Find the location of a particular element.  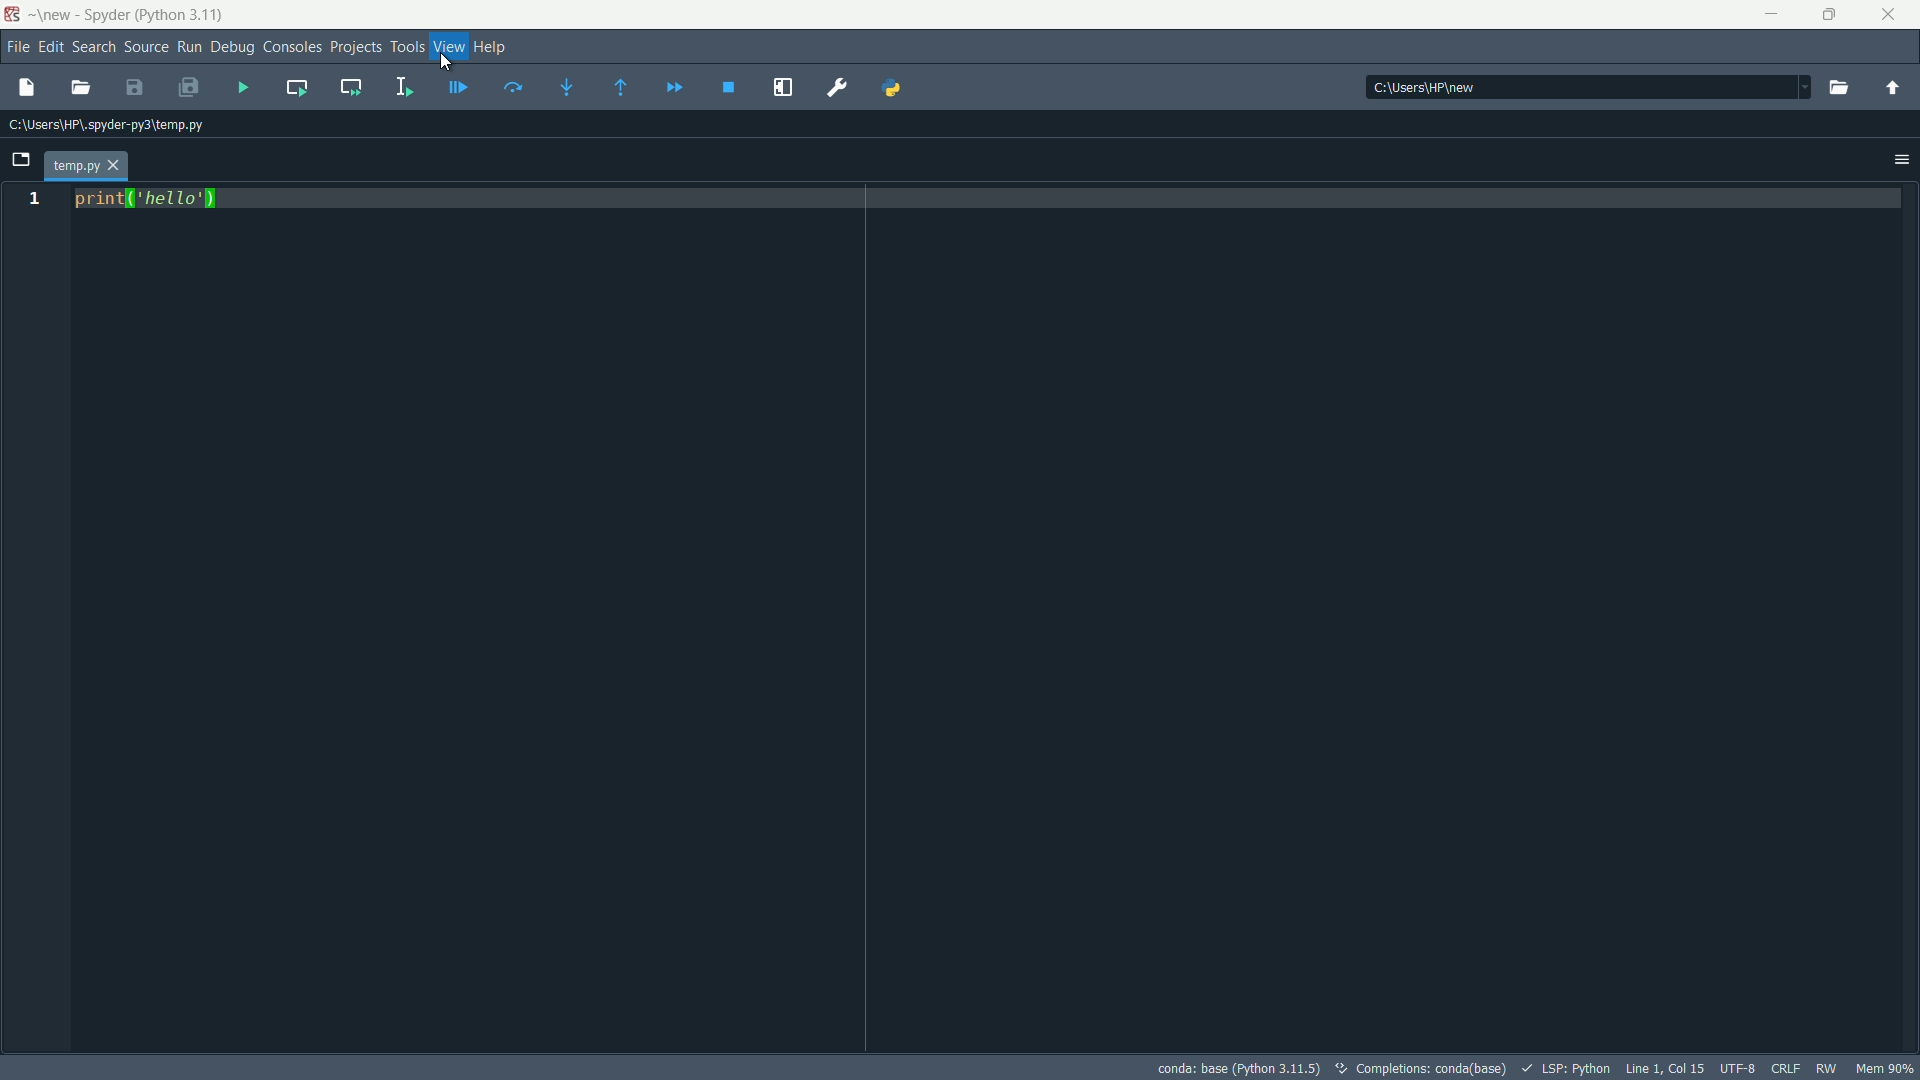

continue execution until next breakpoint is located at coordinates (674, 89).